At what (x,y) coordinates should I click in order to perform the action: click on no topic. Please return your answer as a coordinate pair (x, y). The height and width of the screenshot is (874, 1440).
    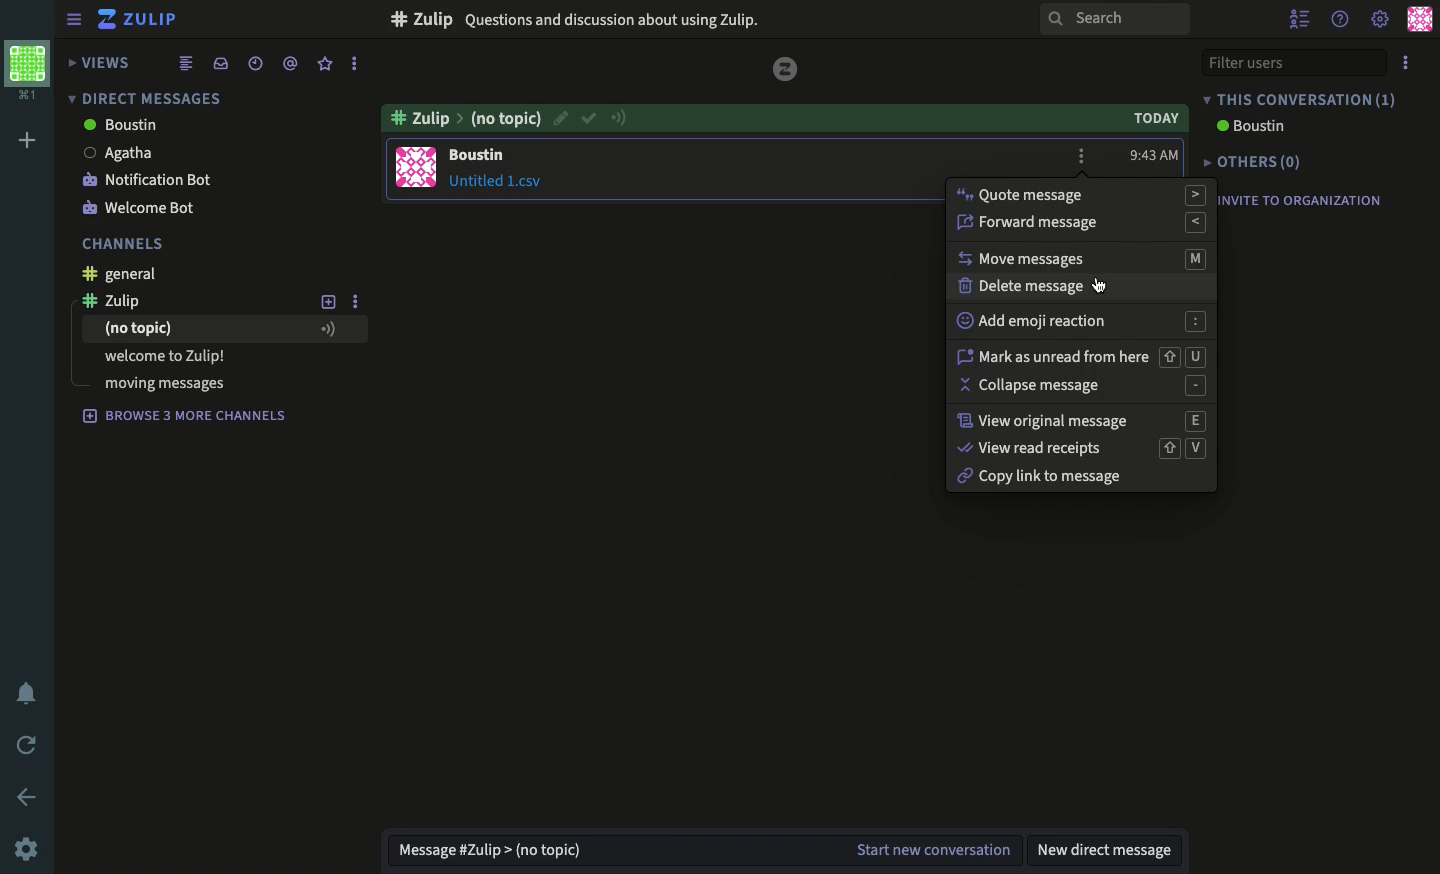
    Looking at the image, I should click on (222, 330).